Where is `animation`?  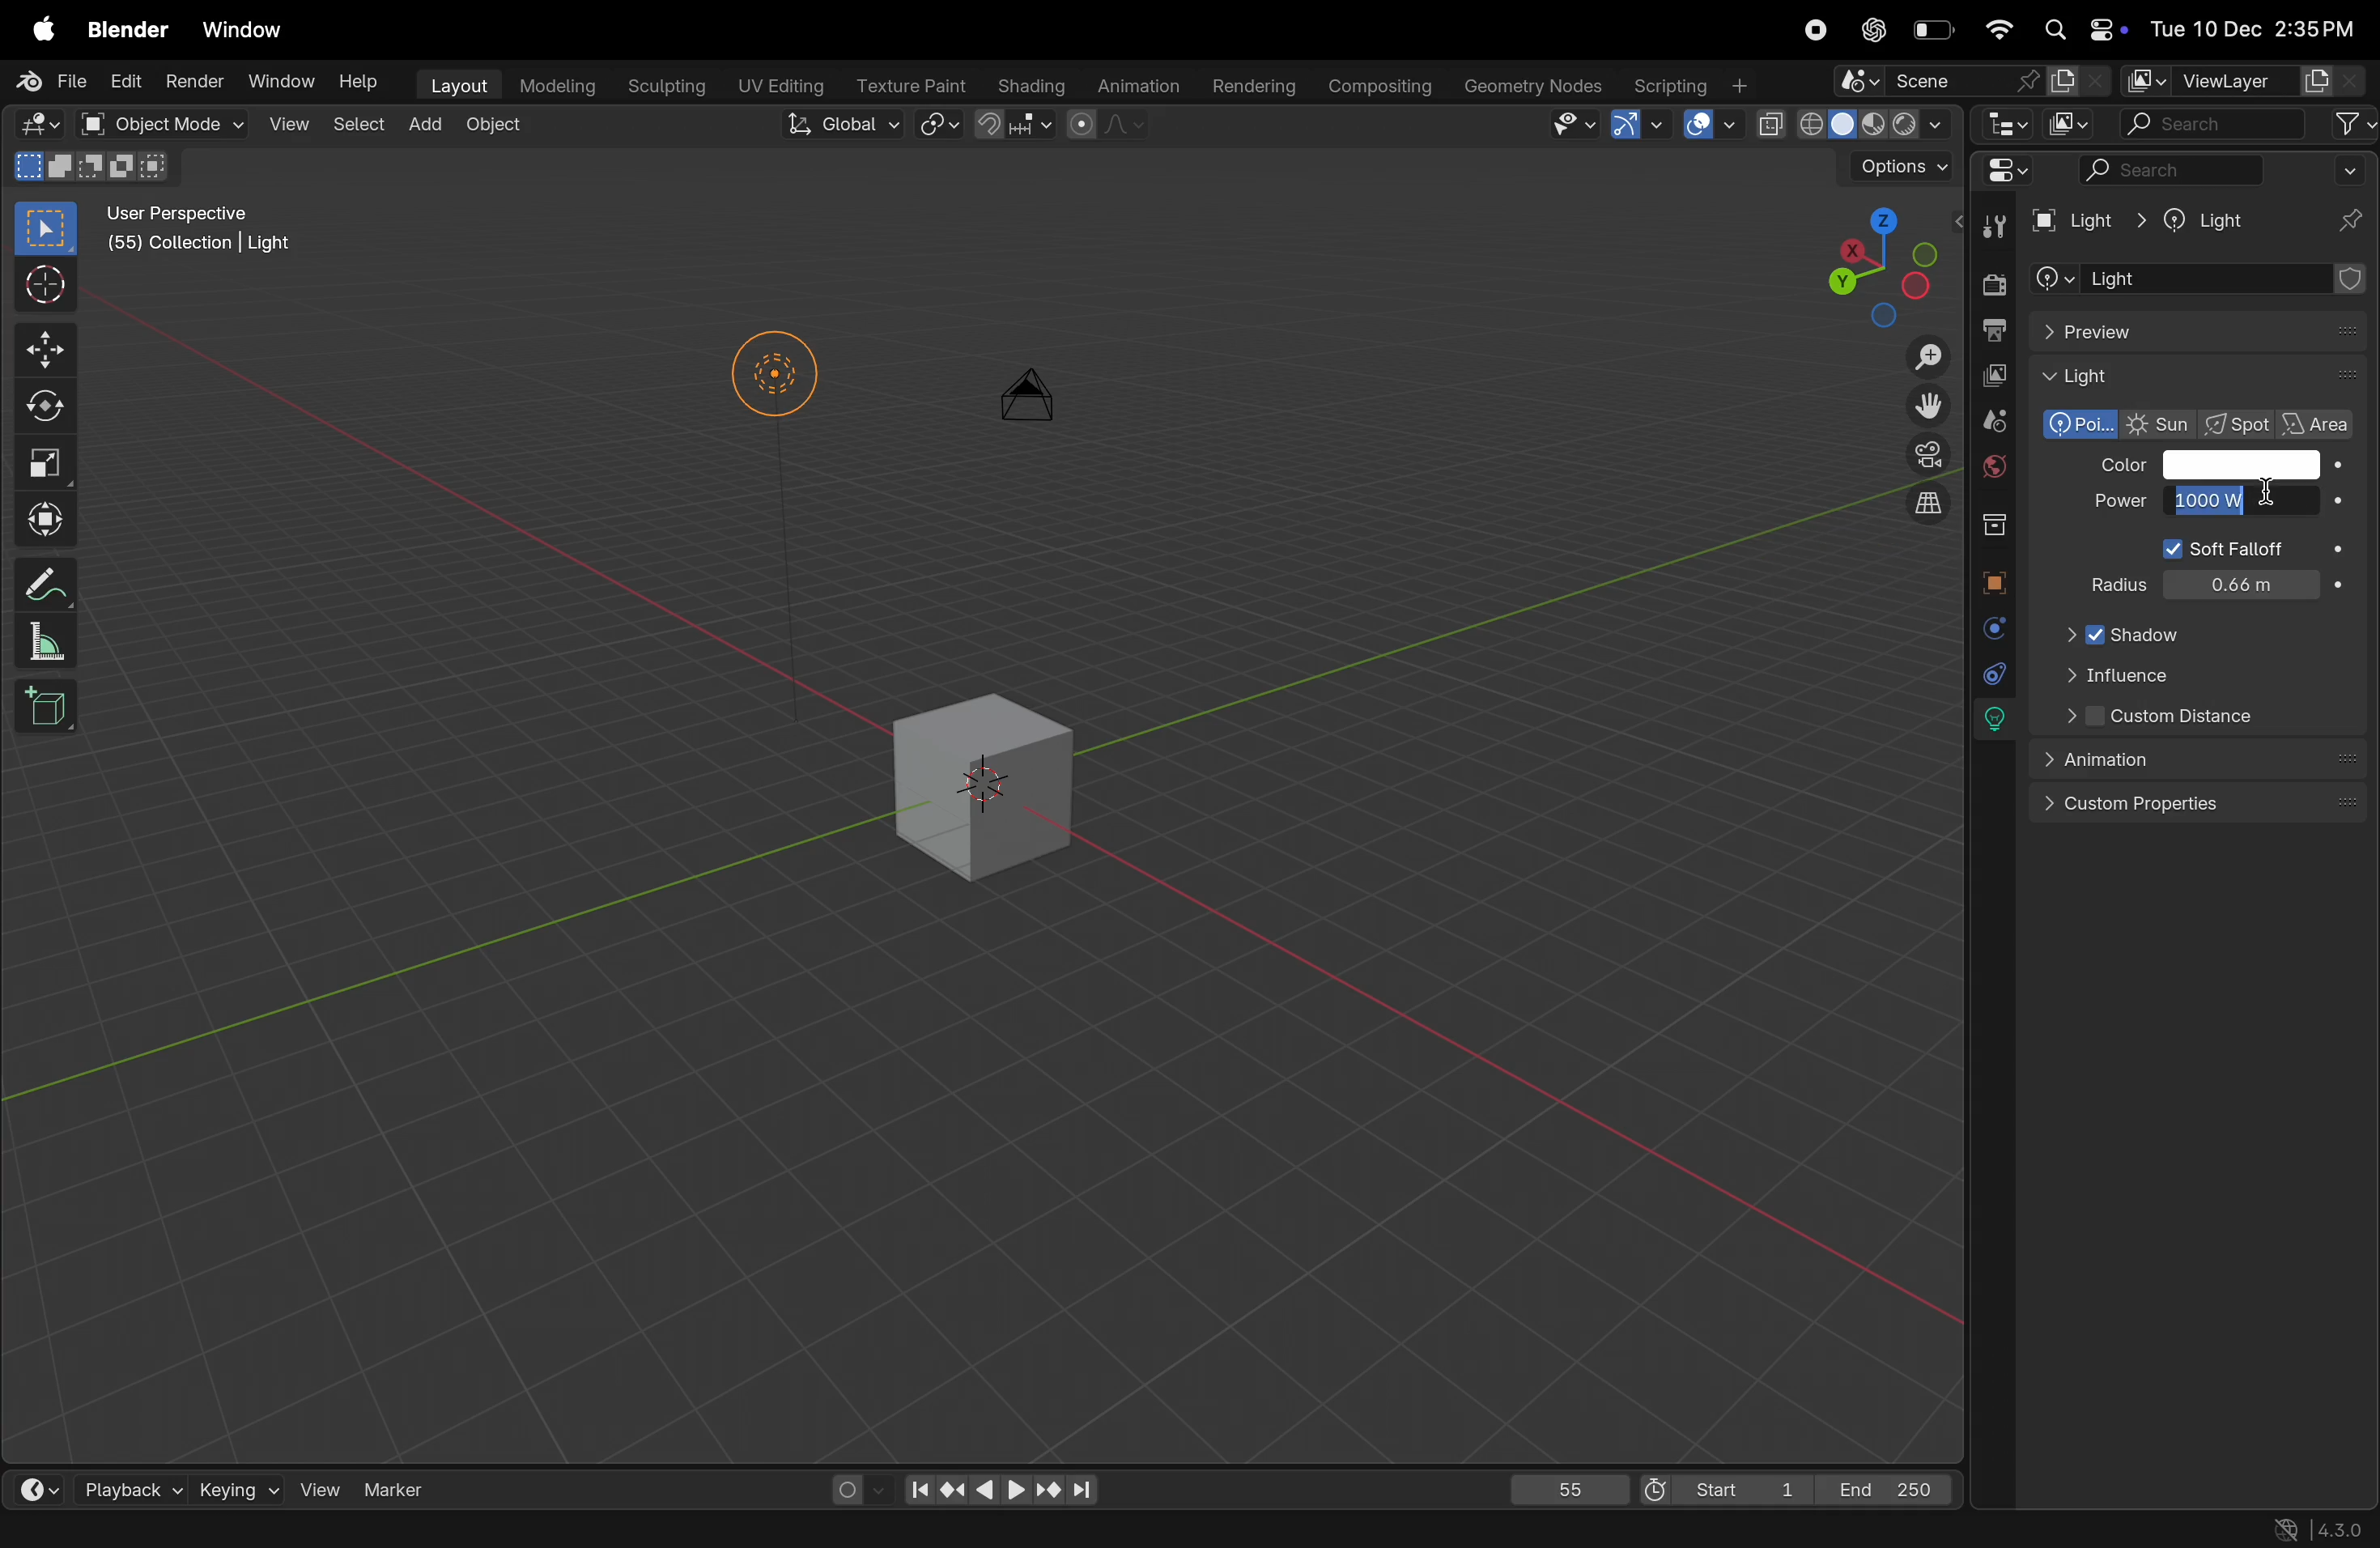 animation is located at coordinates (2196, 759).